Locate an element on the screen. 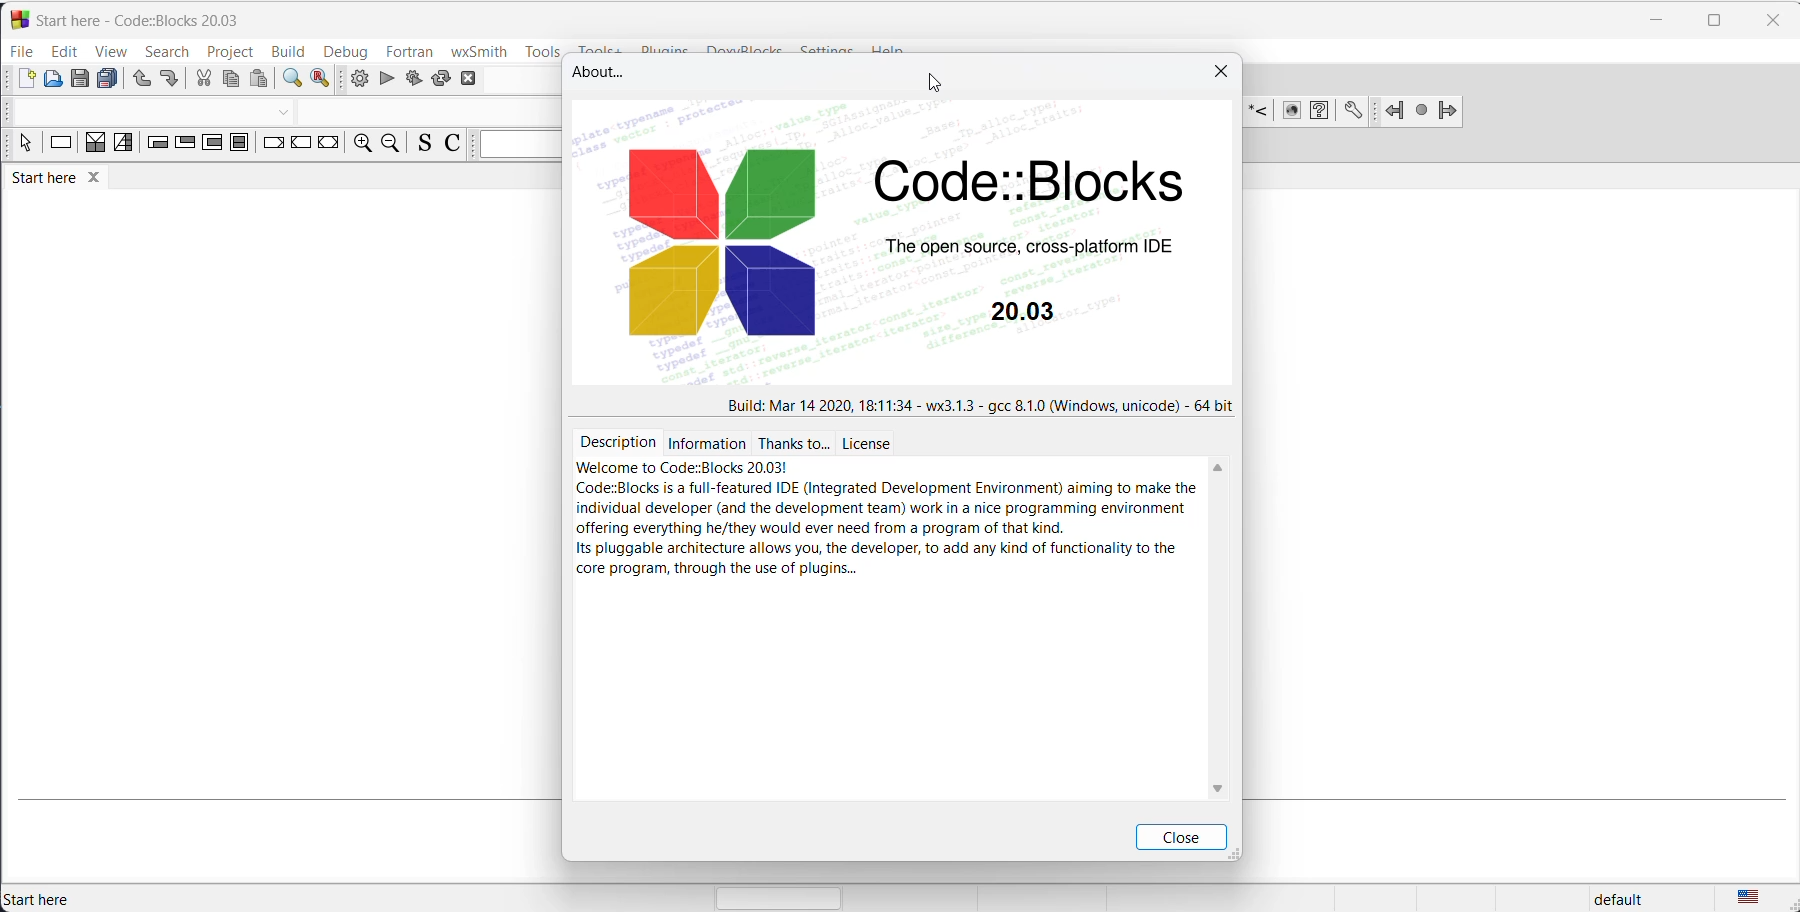 The width and height of the screenshot is (1800, 912). paste is located at coordinates (260, 81).